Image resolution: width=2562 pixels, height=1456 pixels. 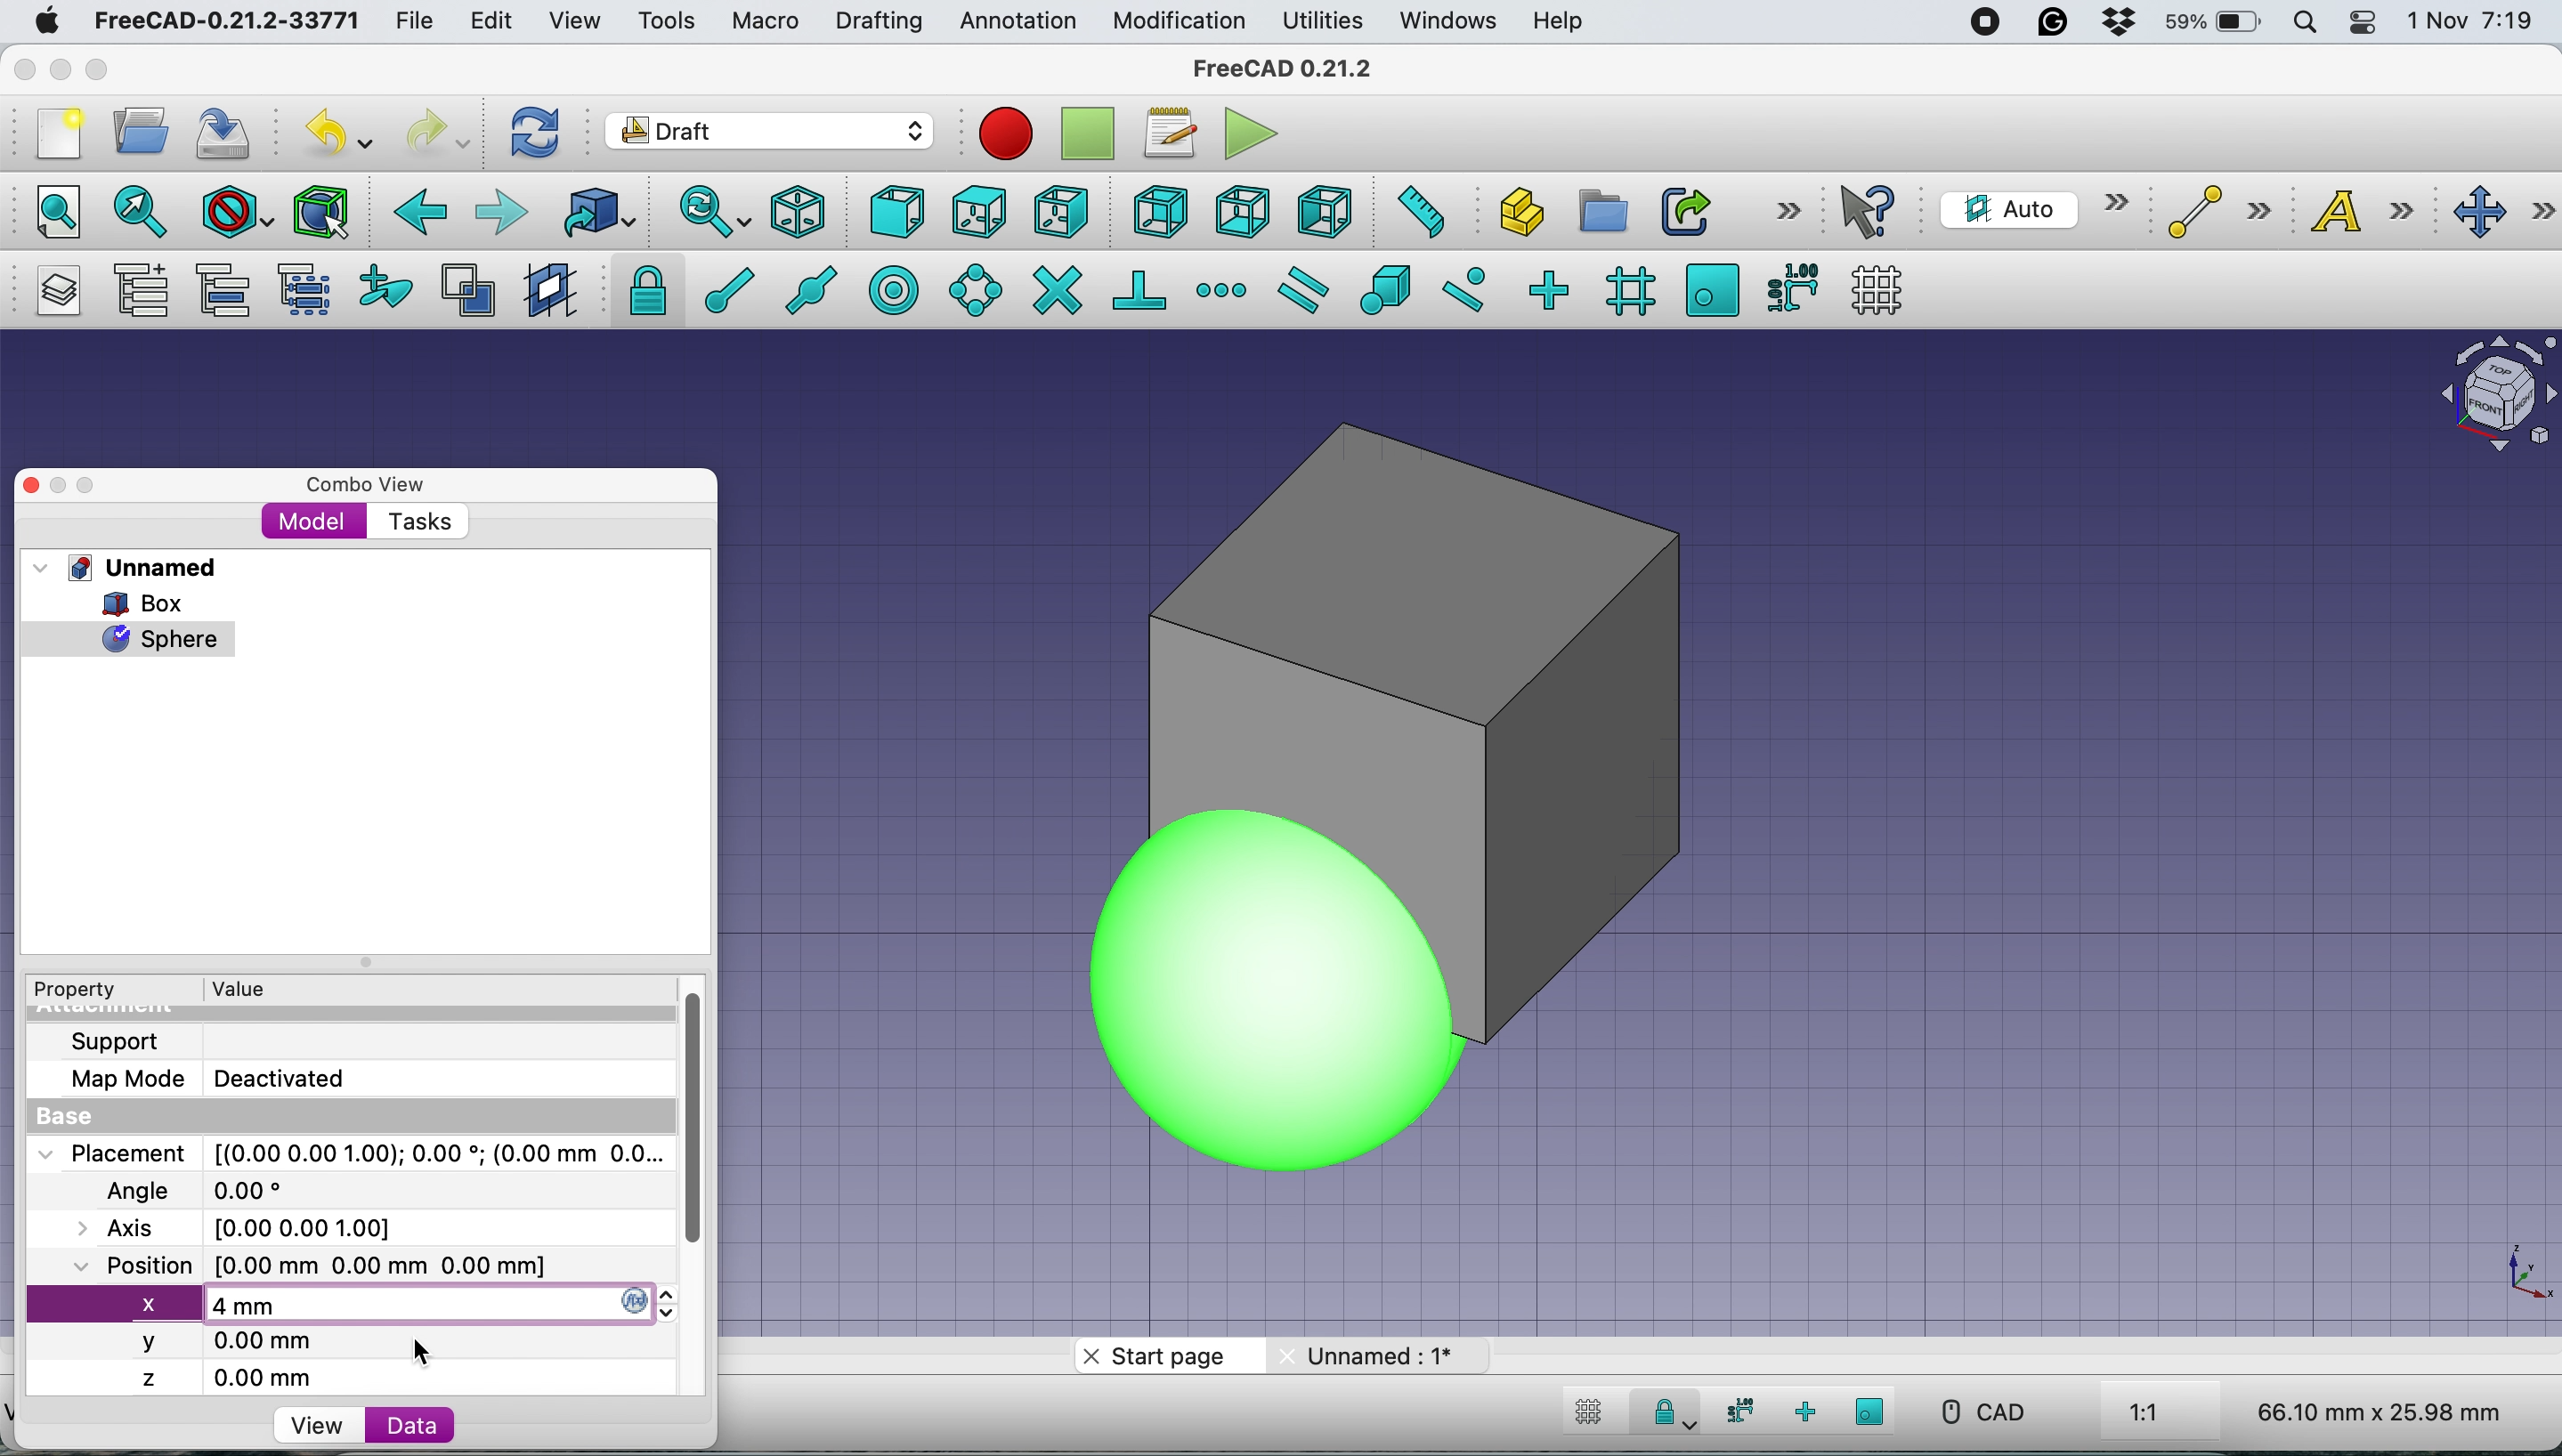 What do you see at coordinates (105, 73) in the screenshot?
I see `maximise` at bounding box center [105, 73].